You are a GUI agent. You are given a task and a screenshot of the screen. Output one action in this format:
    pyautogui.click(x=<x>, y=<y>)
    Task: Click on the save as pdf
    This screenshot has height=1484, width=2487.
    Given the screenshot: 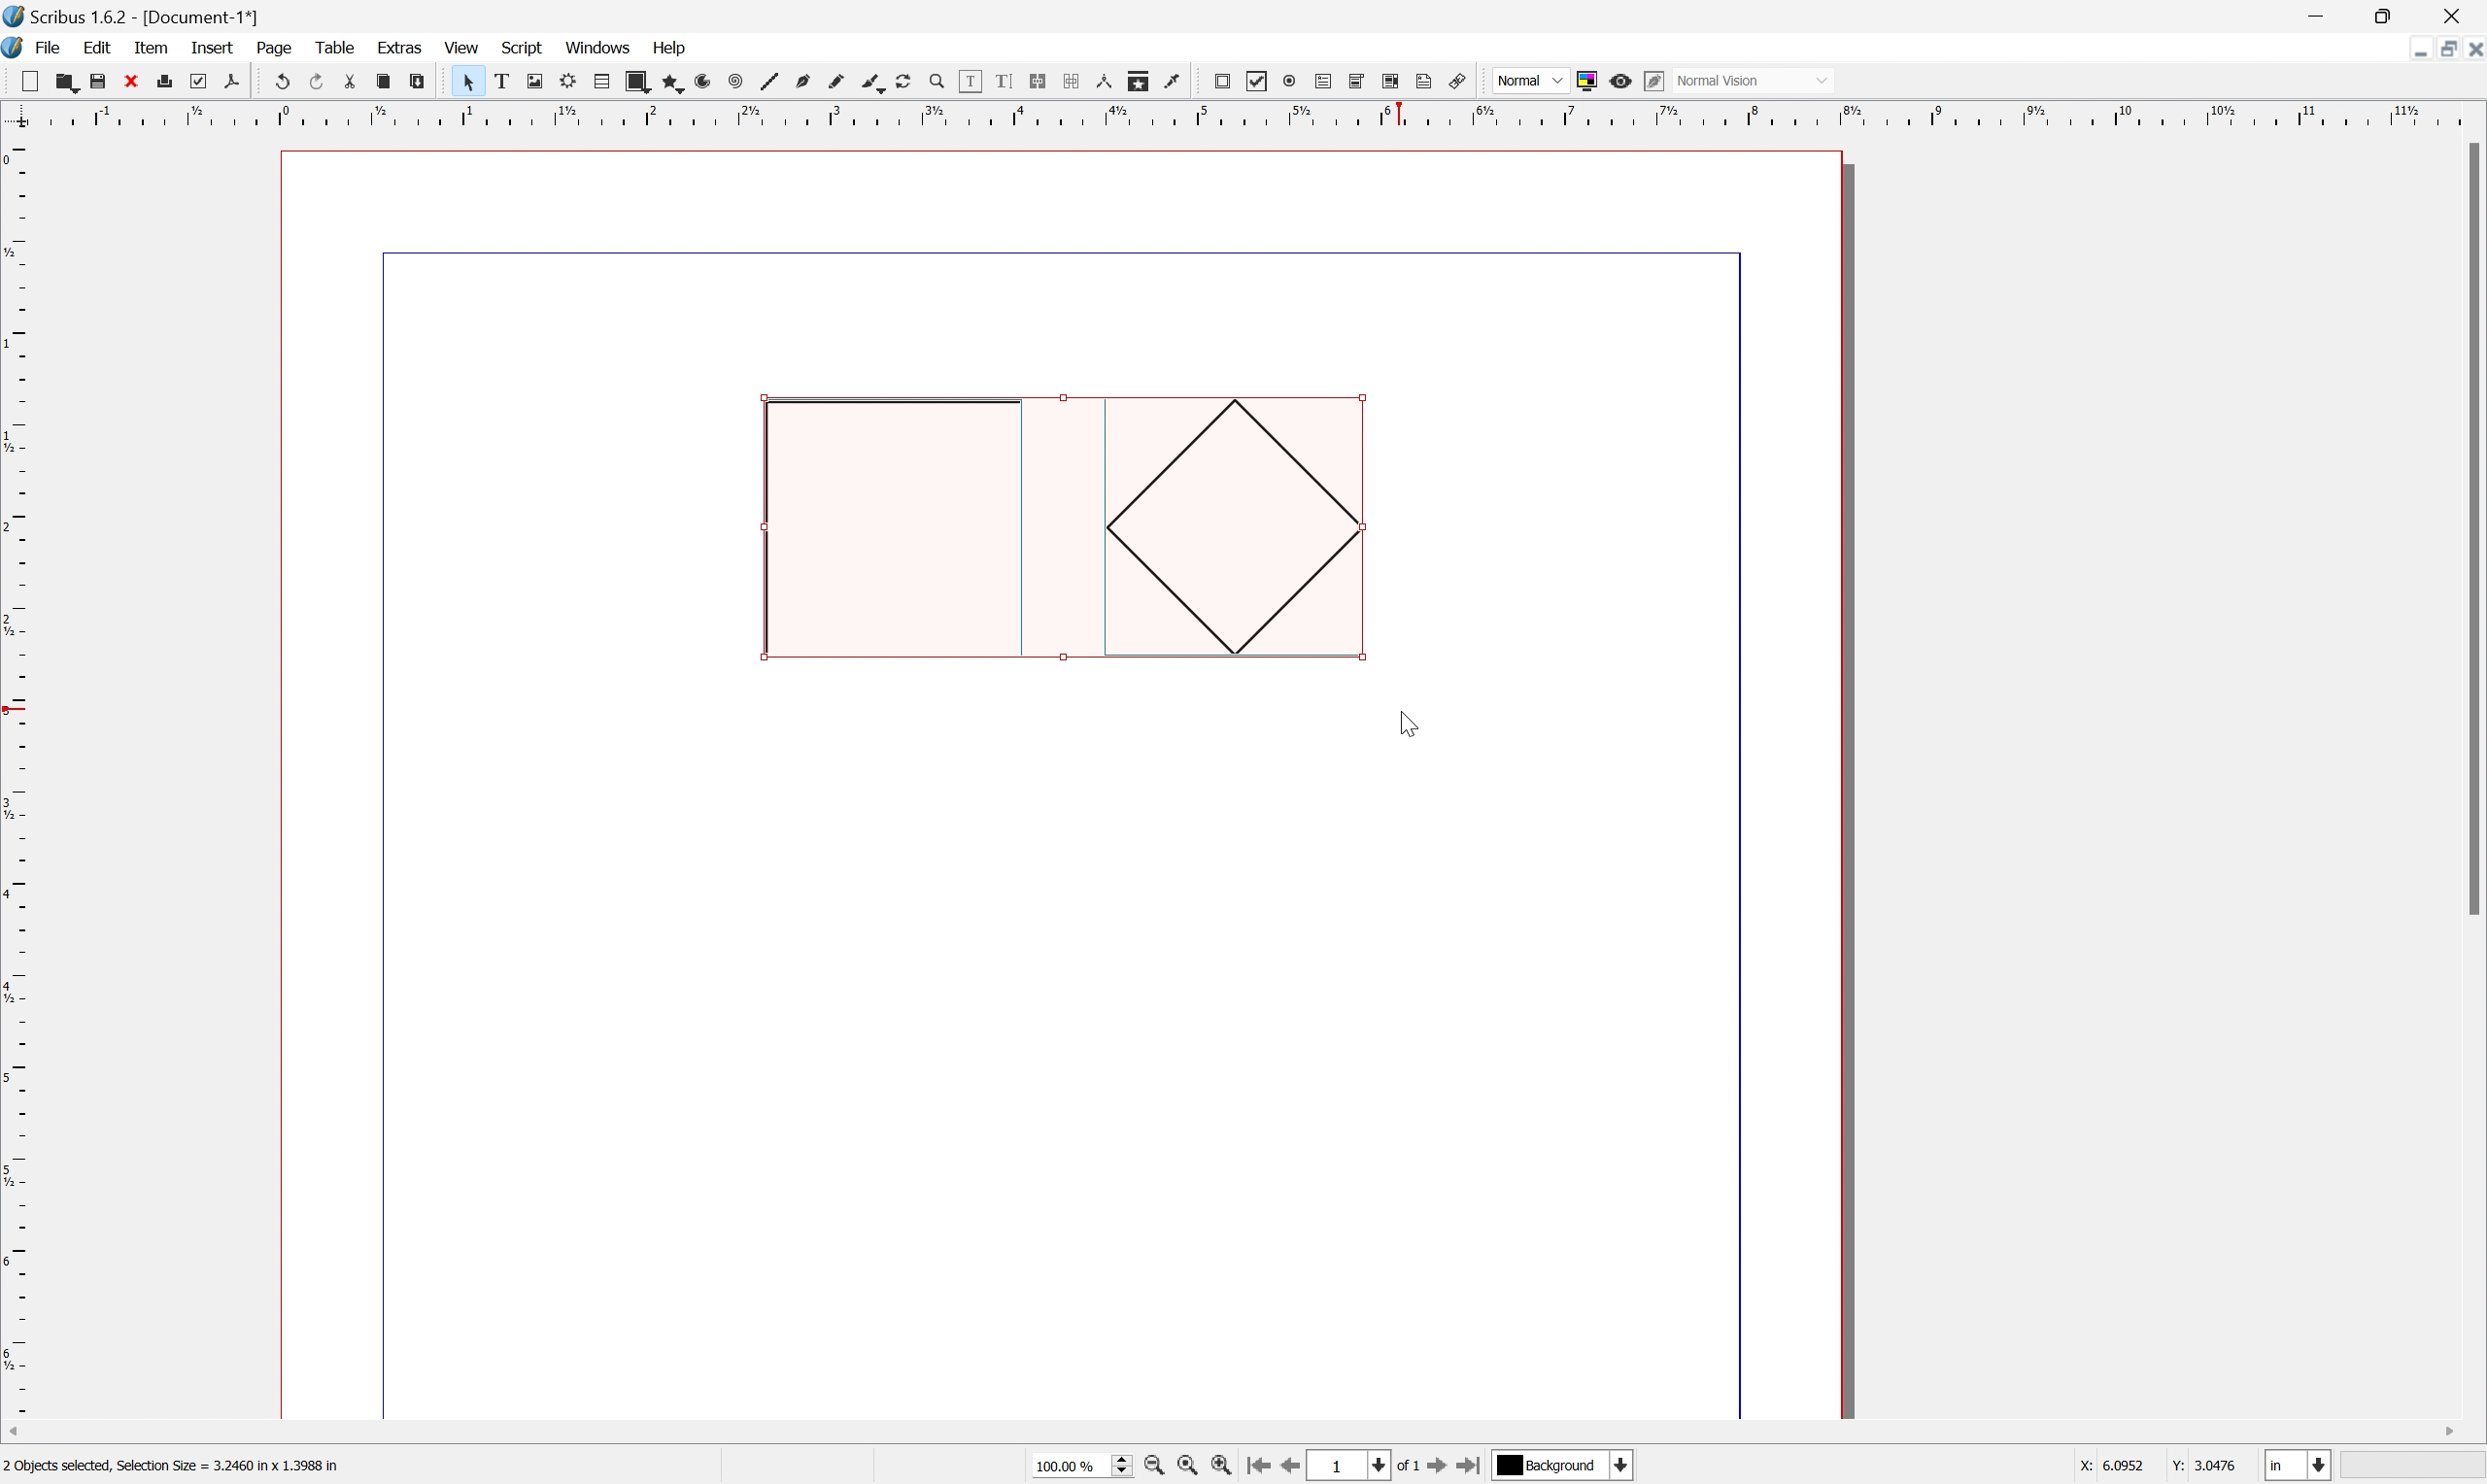 What is the action you would take?
    pyautogui.click(x=238, y=78)
    